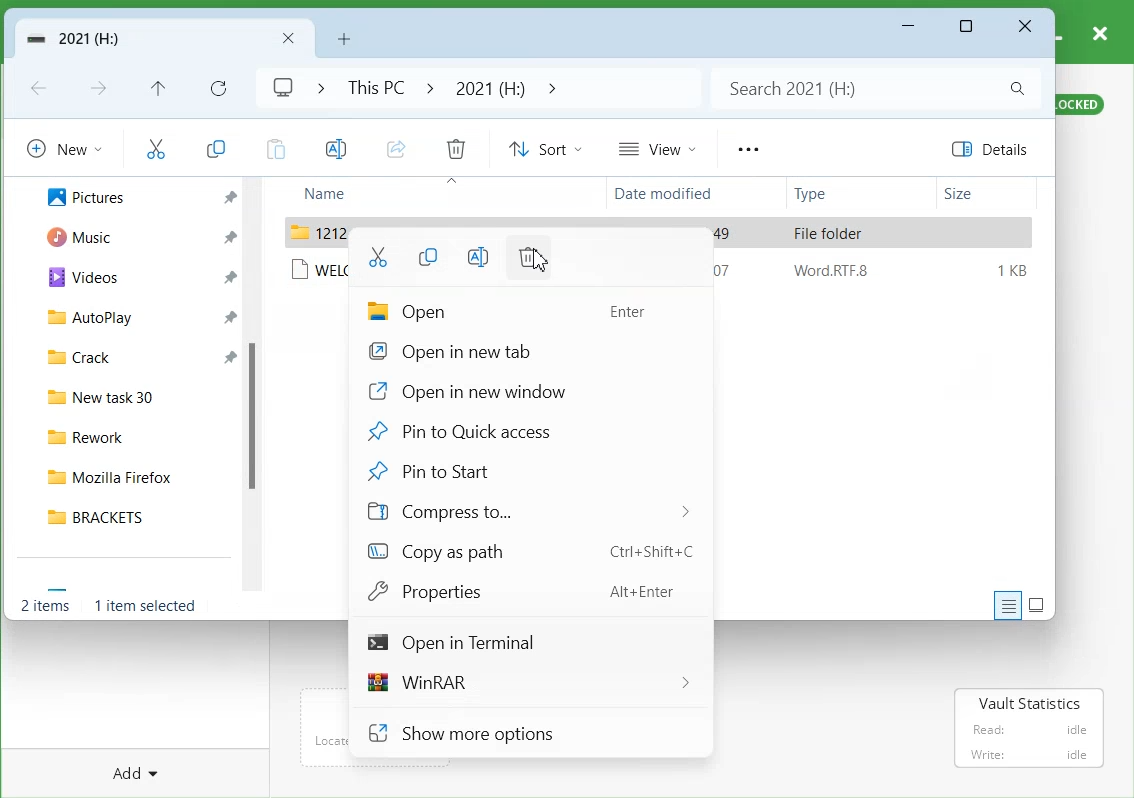  What do you see at coordinates (549, 87) in the screenshot?
I see `Drop down box` at bounding box center [549, 87].